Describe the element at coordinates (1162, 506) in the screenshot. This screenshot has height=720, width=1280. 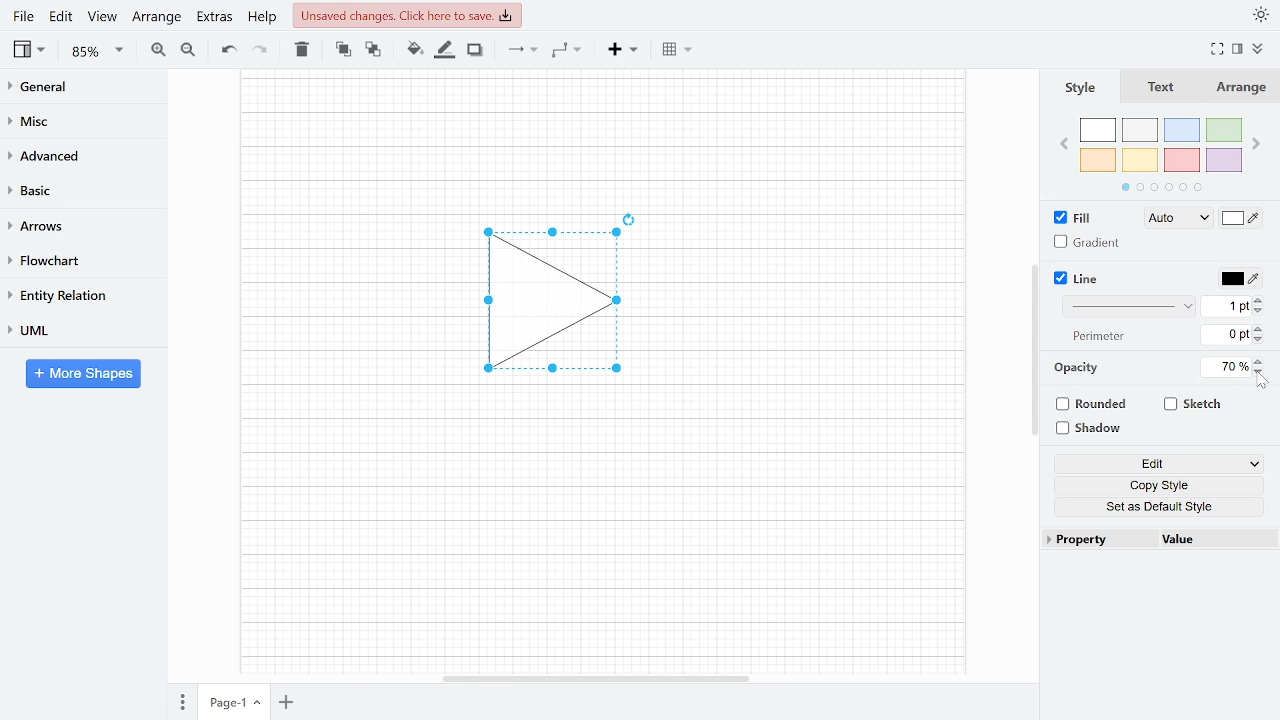
I see `Set as default style` at that location.